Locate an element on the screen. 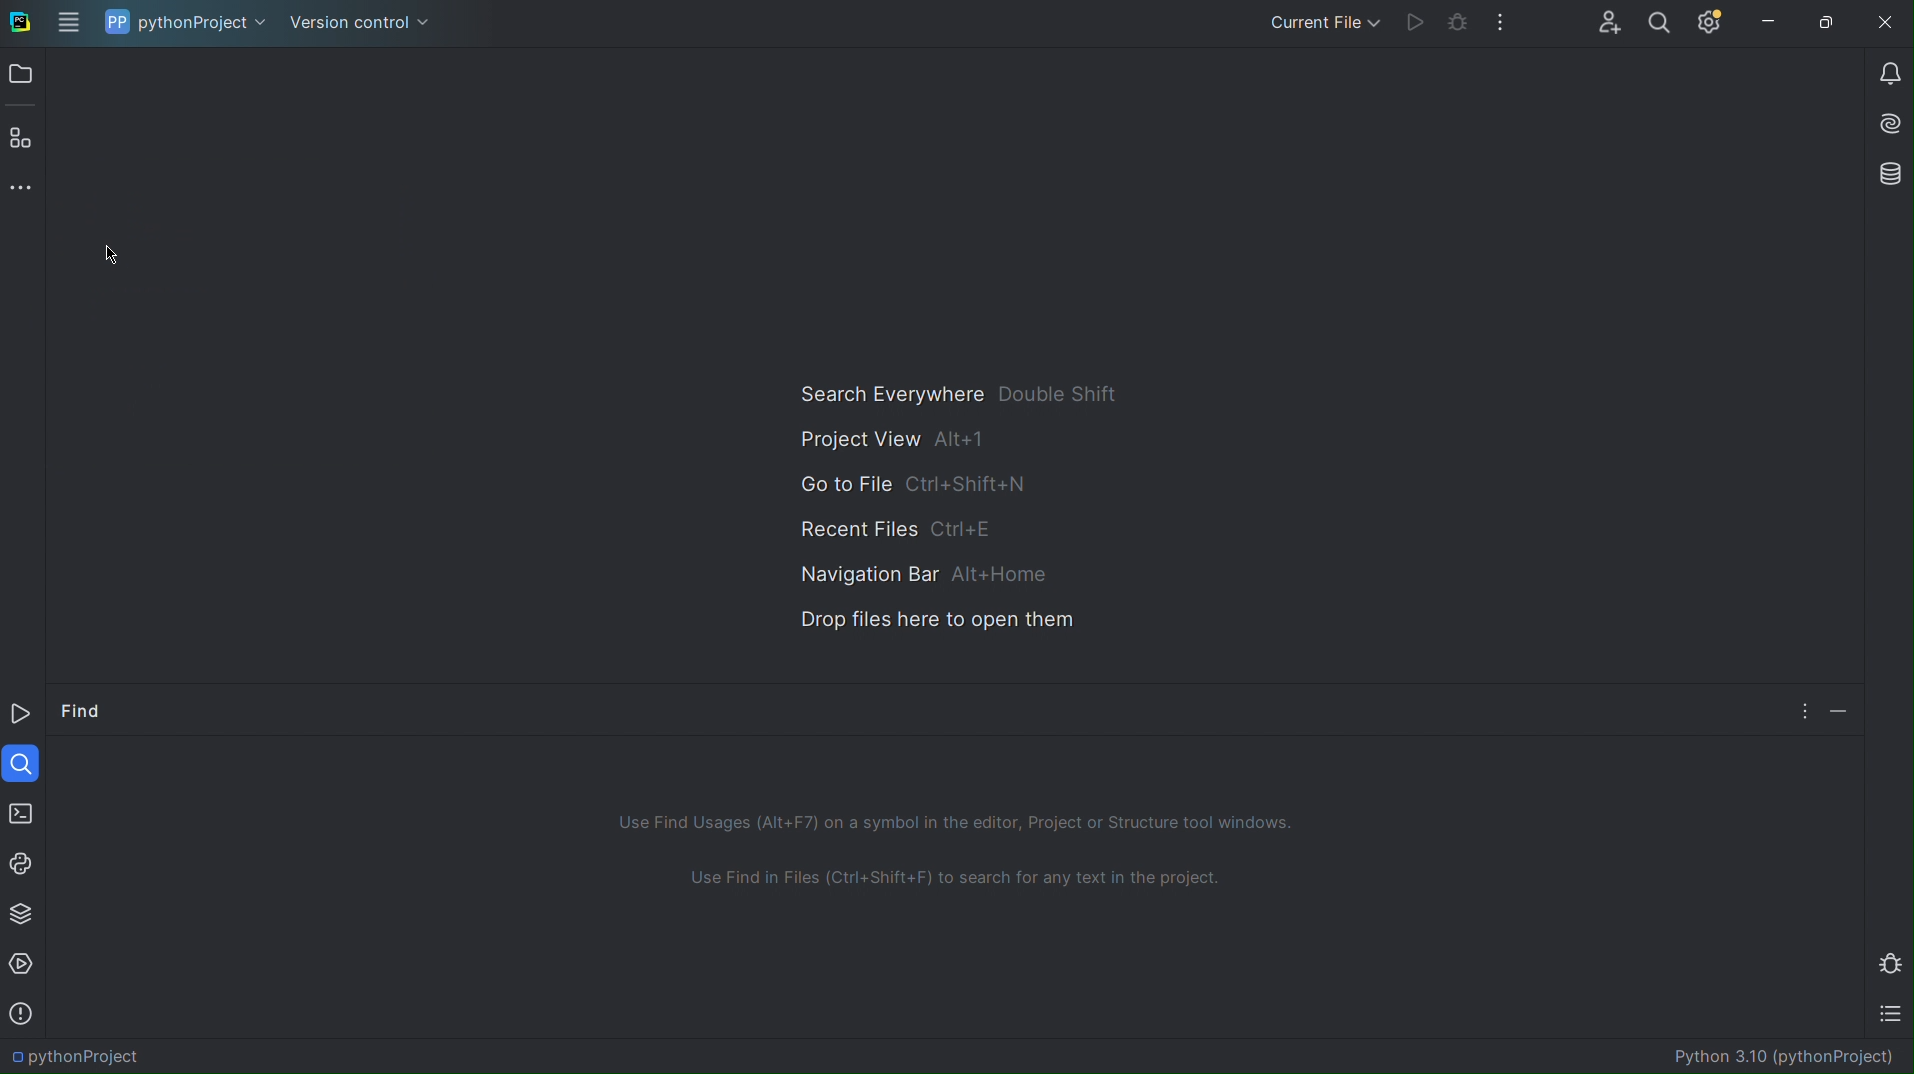  Python Packages is located at coordinates (22, 911).